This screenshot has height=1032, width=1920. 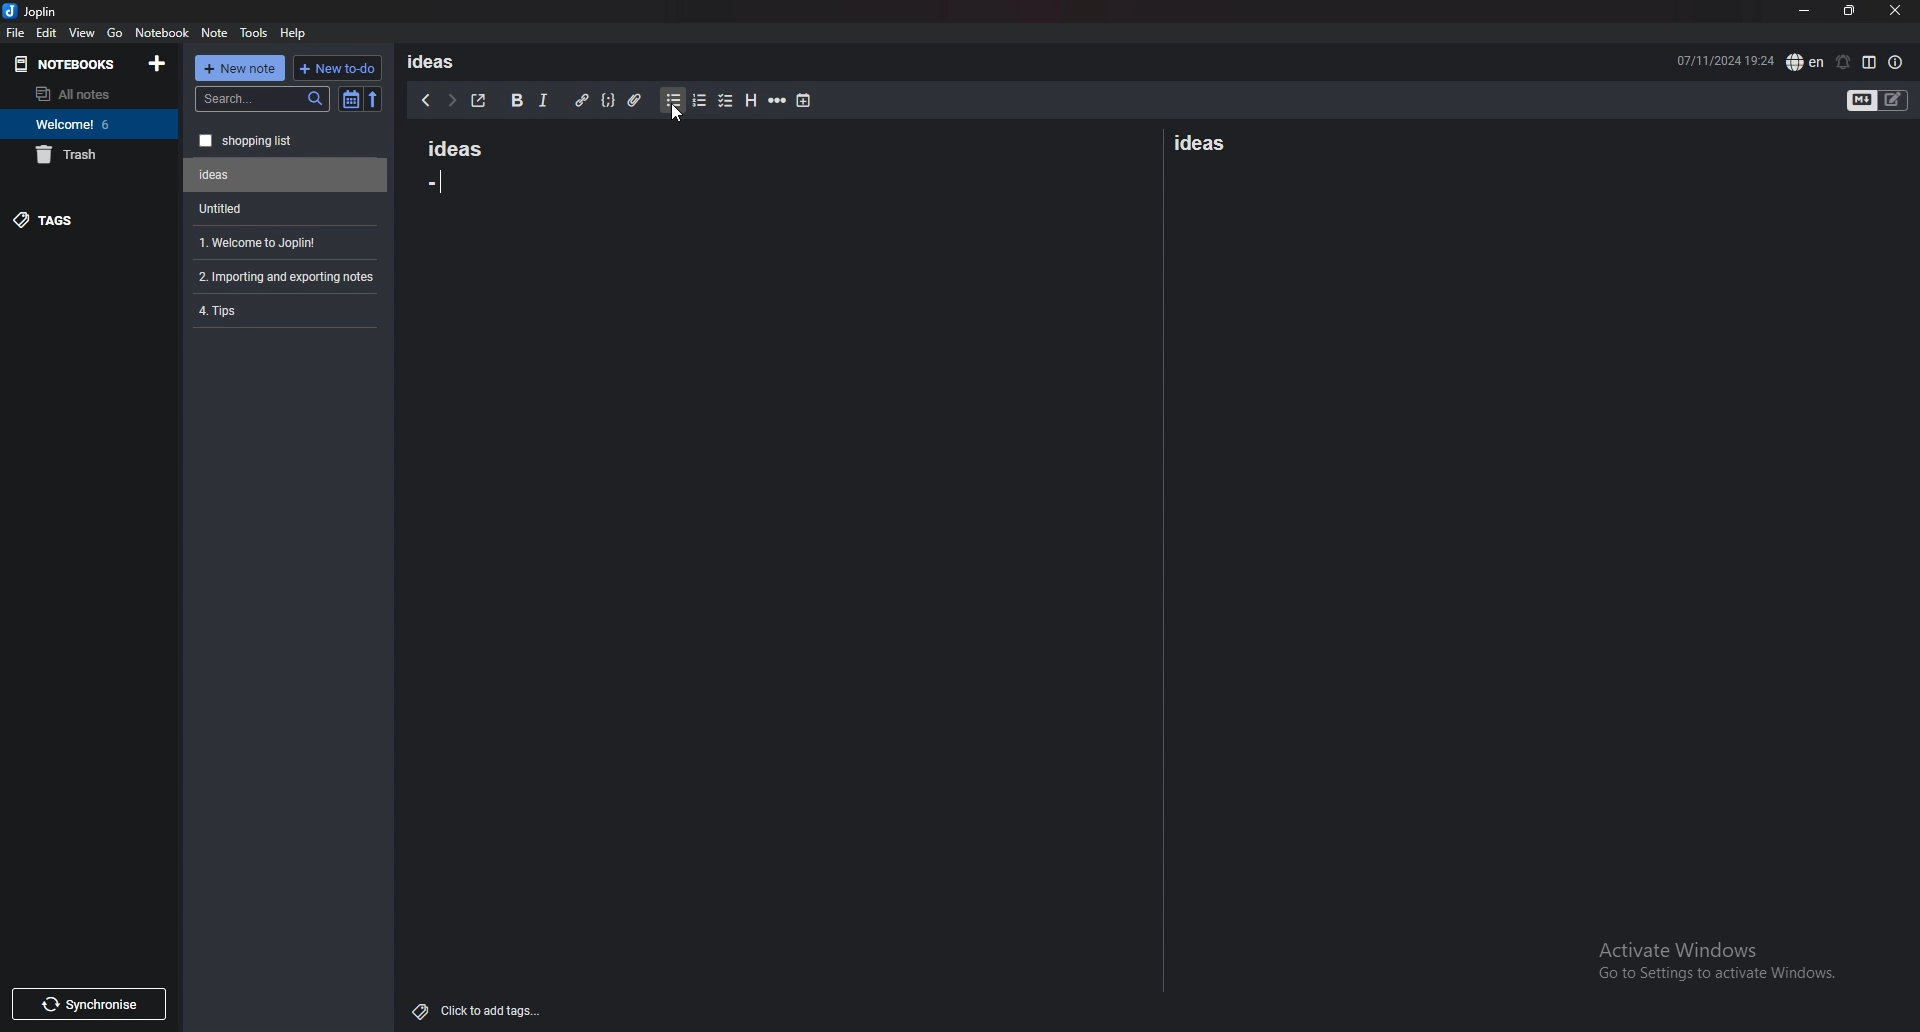 I want to click on add notebooks, so click(x=157, y=62).